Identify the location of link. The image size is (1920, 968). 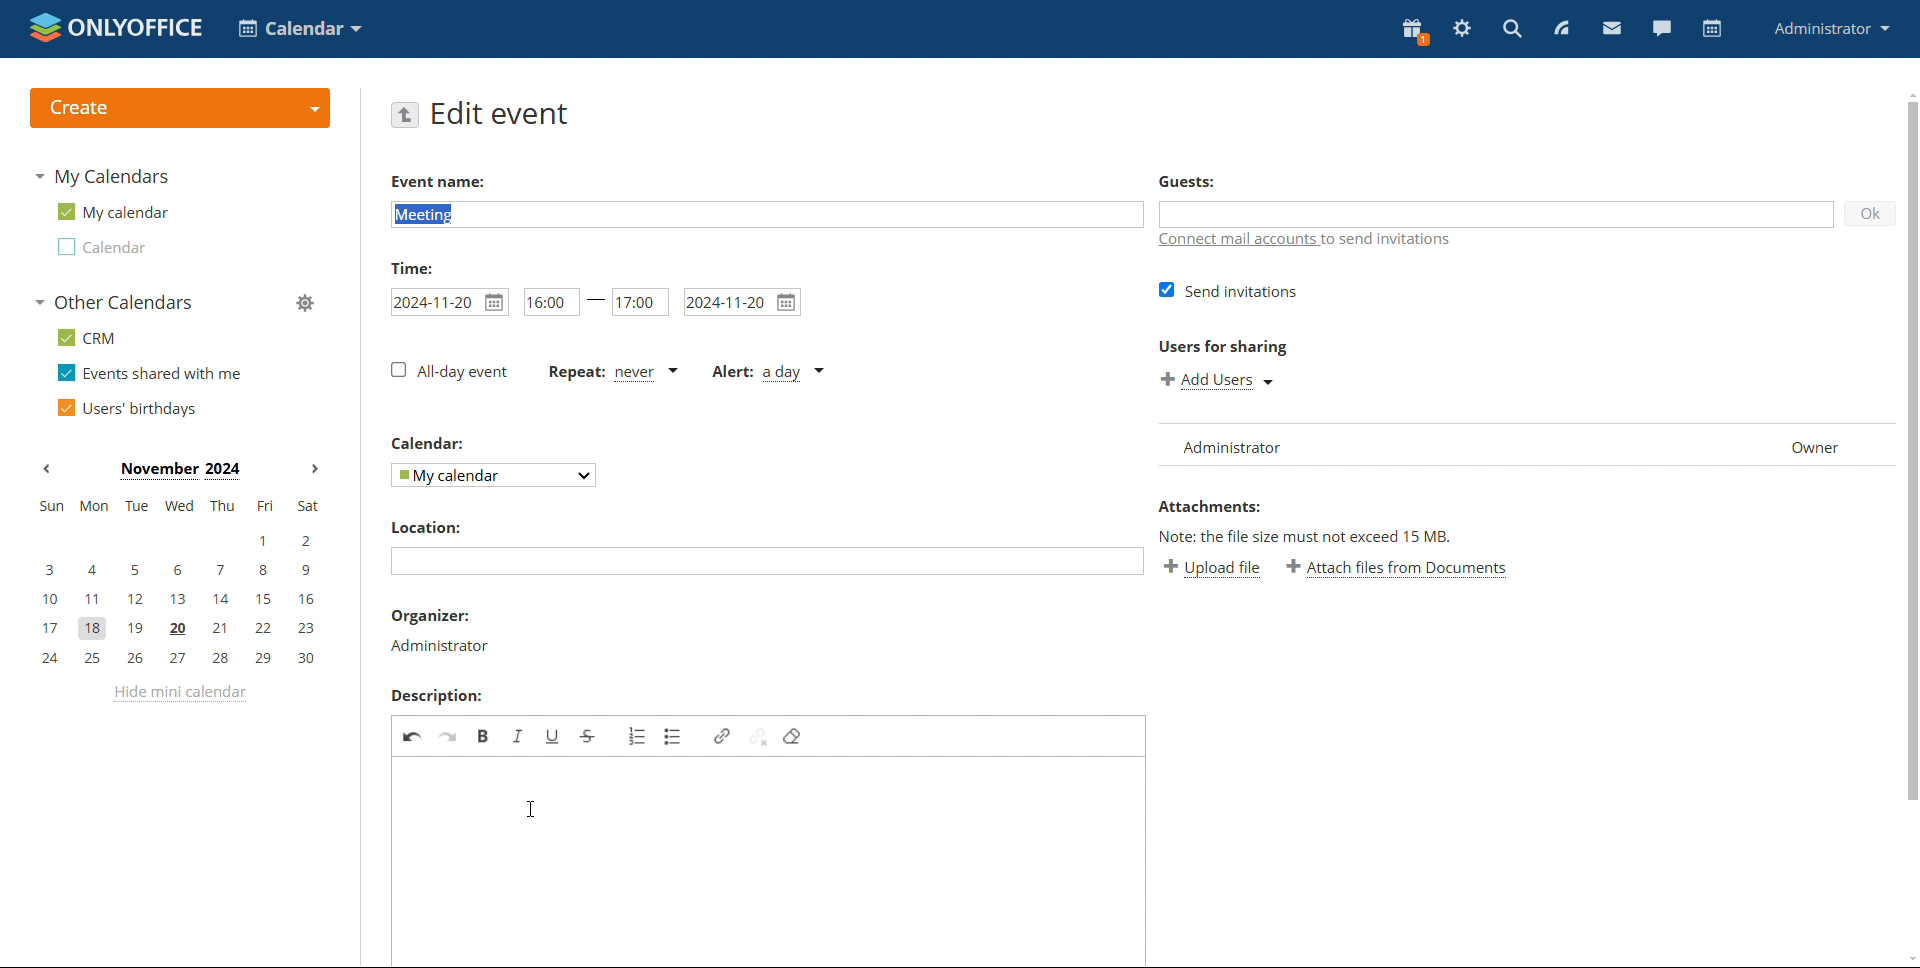
(723, 736).